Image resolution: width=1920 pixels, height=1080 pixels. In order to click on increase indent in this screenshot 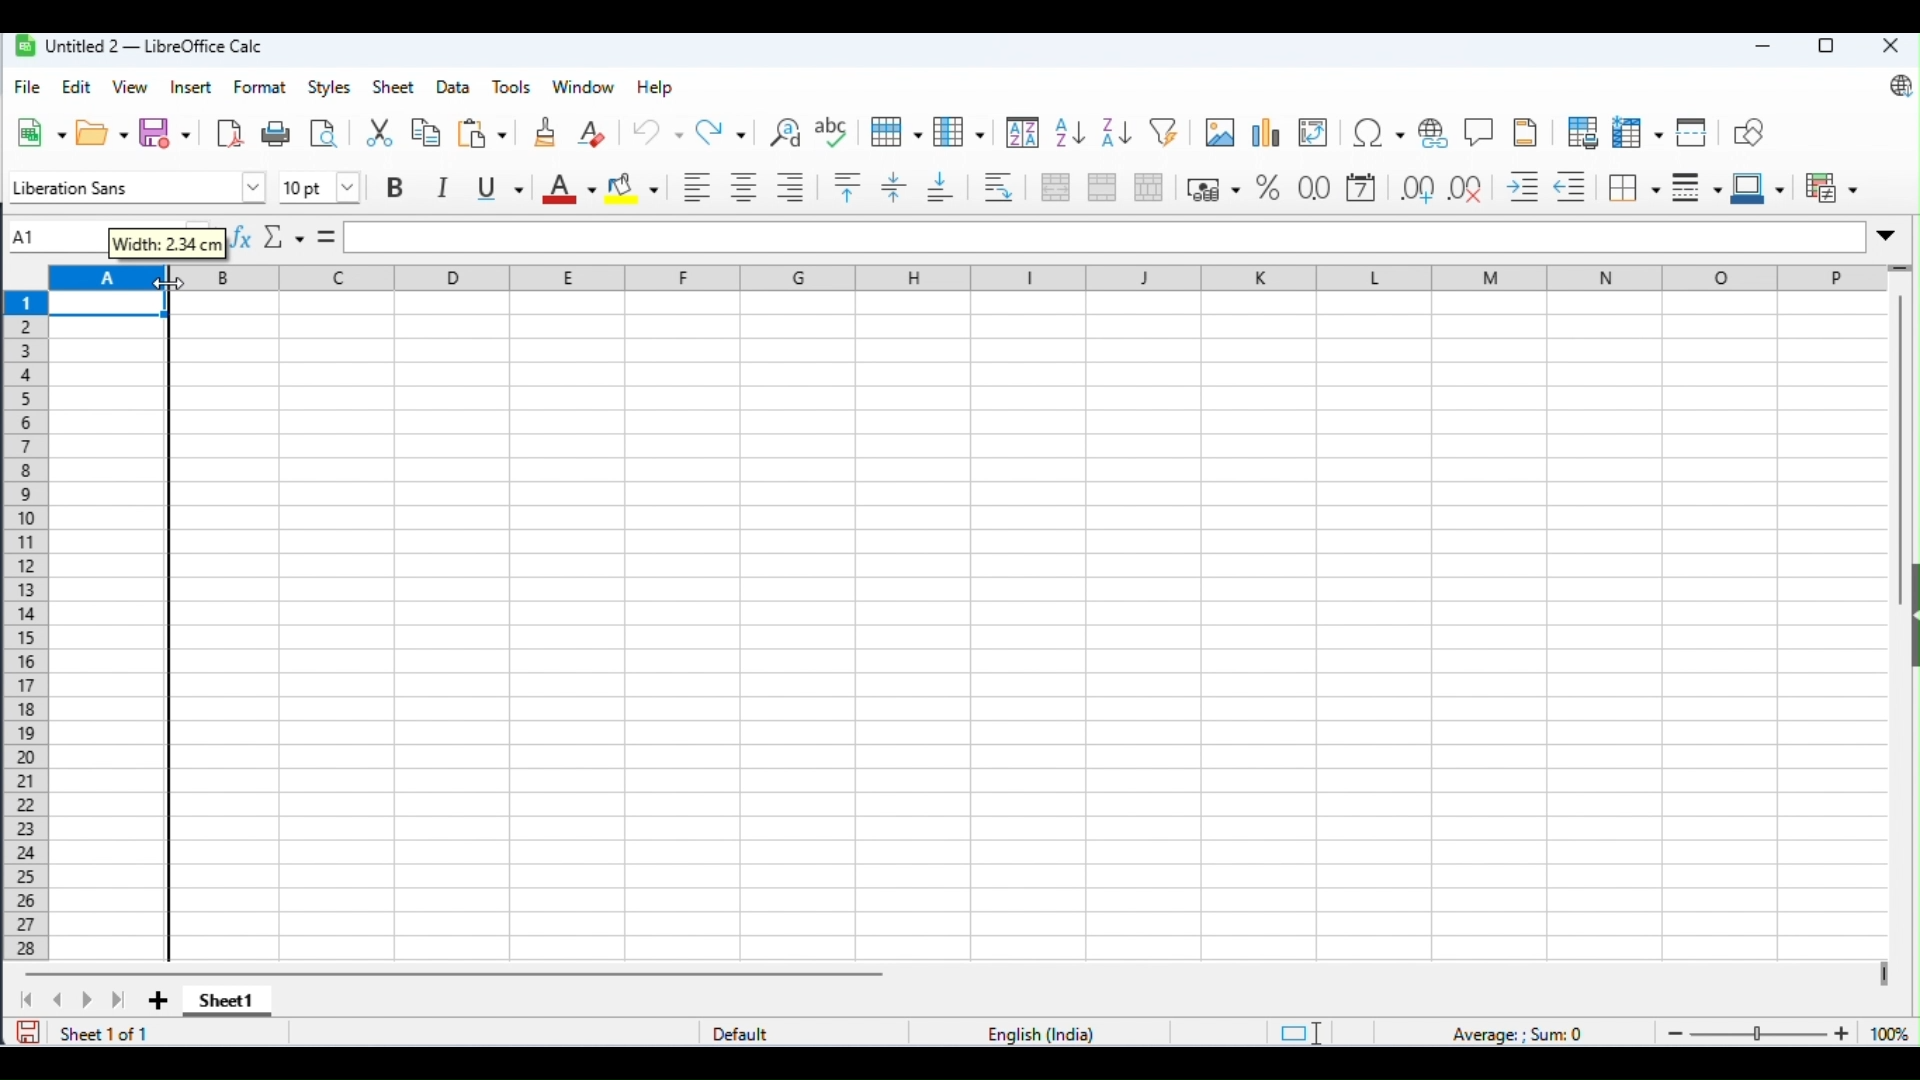, I will do `click(1524, 187)`.